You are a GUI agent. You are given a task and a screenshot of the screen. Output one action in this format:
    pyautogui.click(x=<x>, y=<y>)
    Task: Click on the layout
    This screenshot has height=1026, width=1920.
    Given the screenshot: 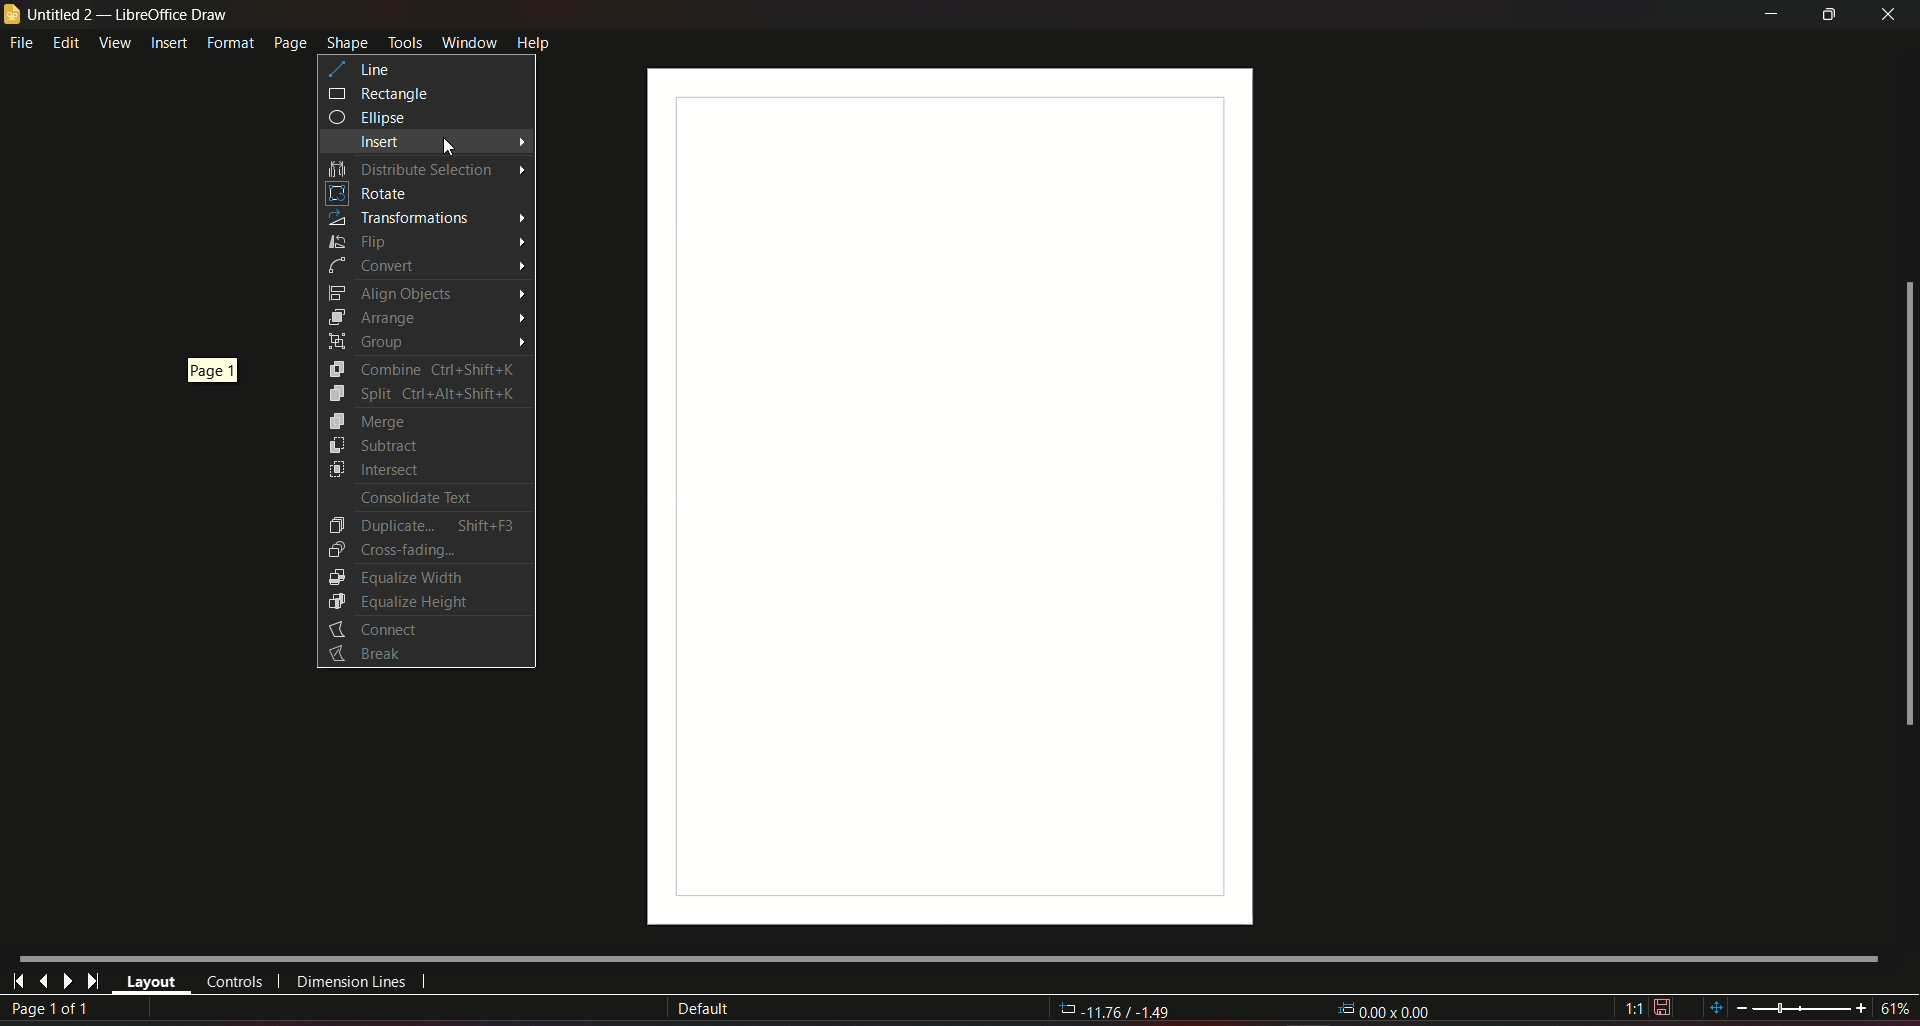 What is the action you would take?
    pyautogui.click(x=151, y=983)
    